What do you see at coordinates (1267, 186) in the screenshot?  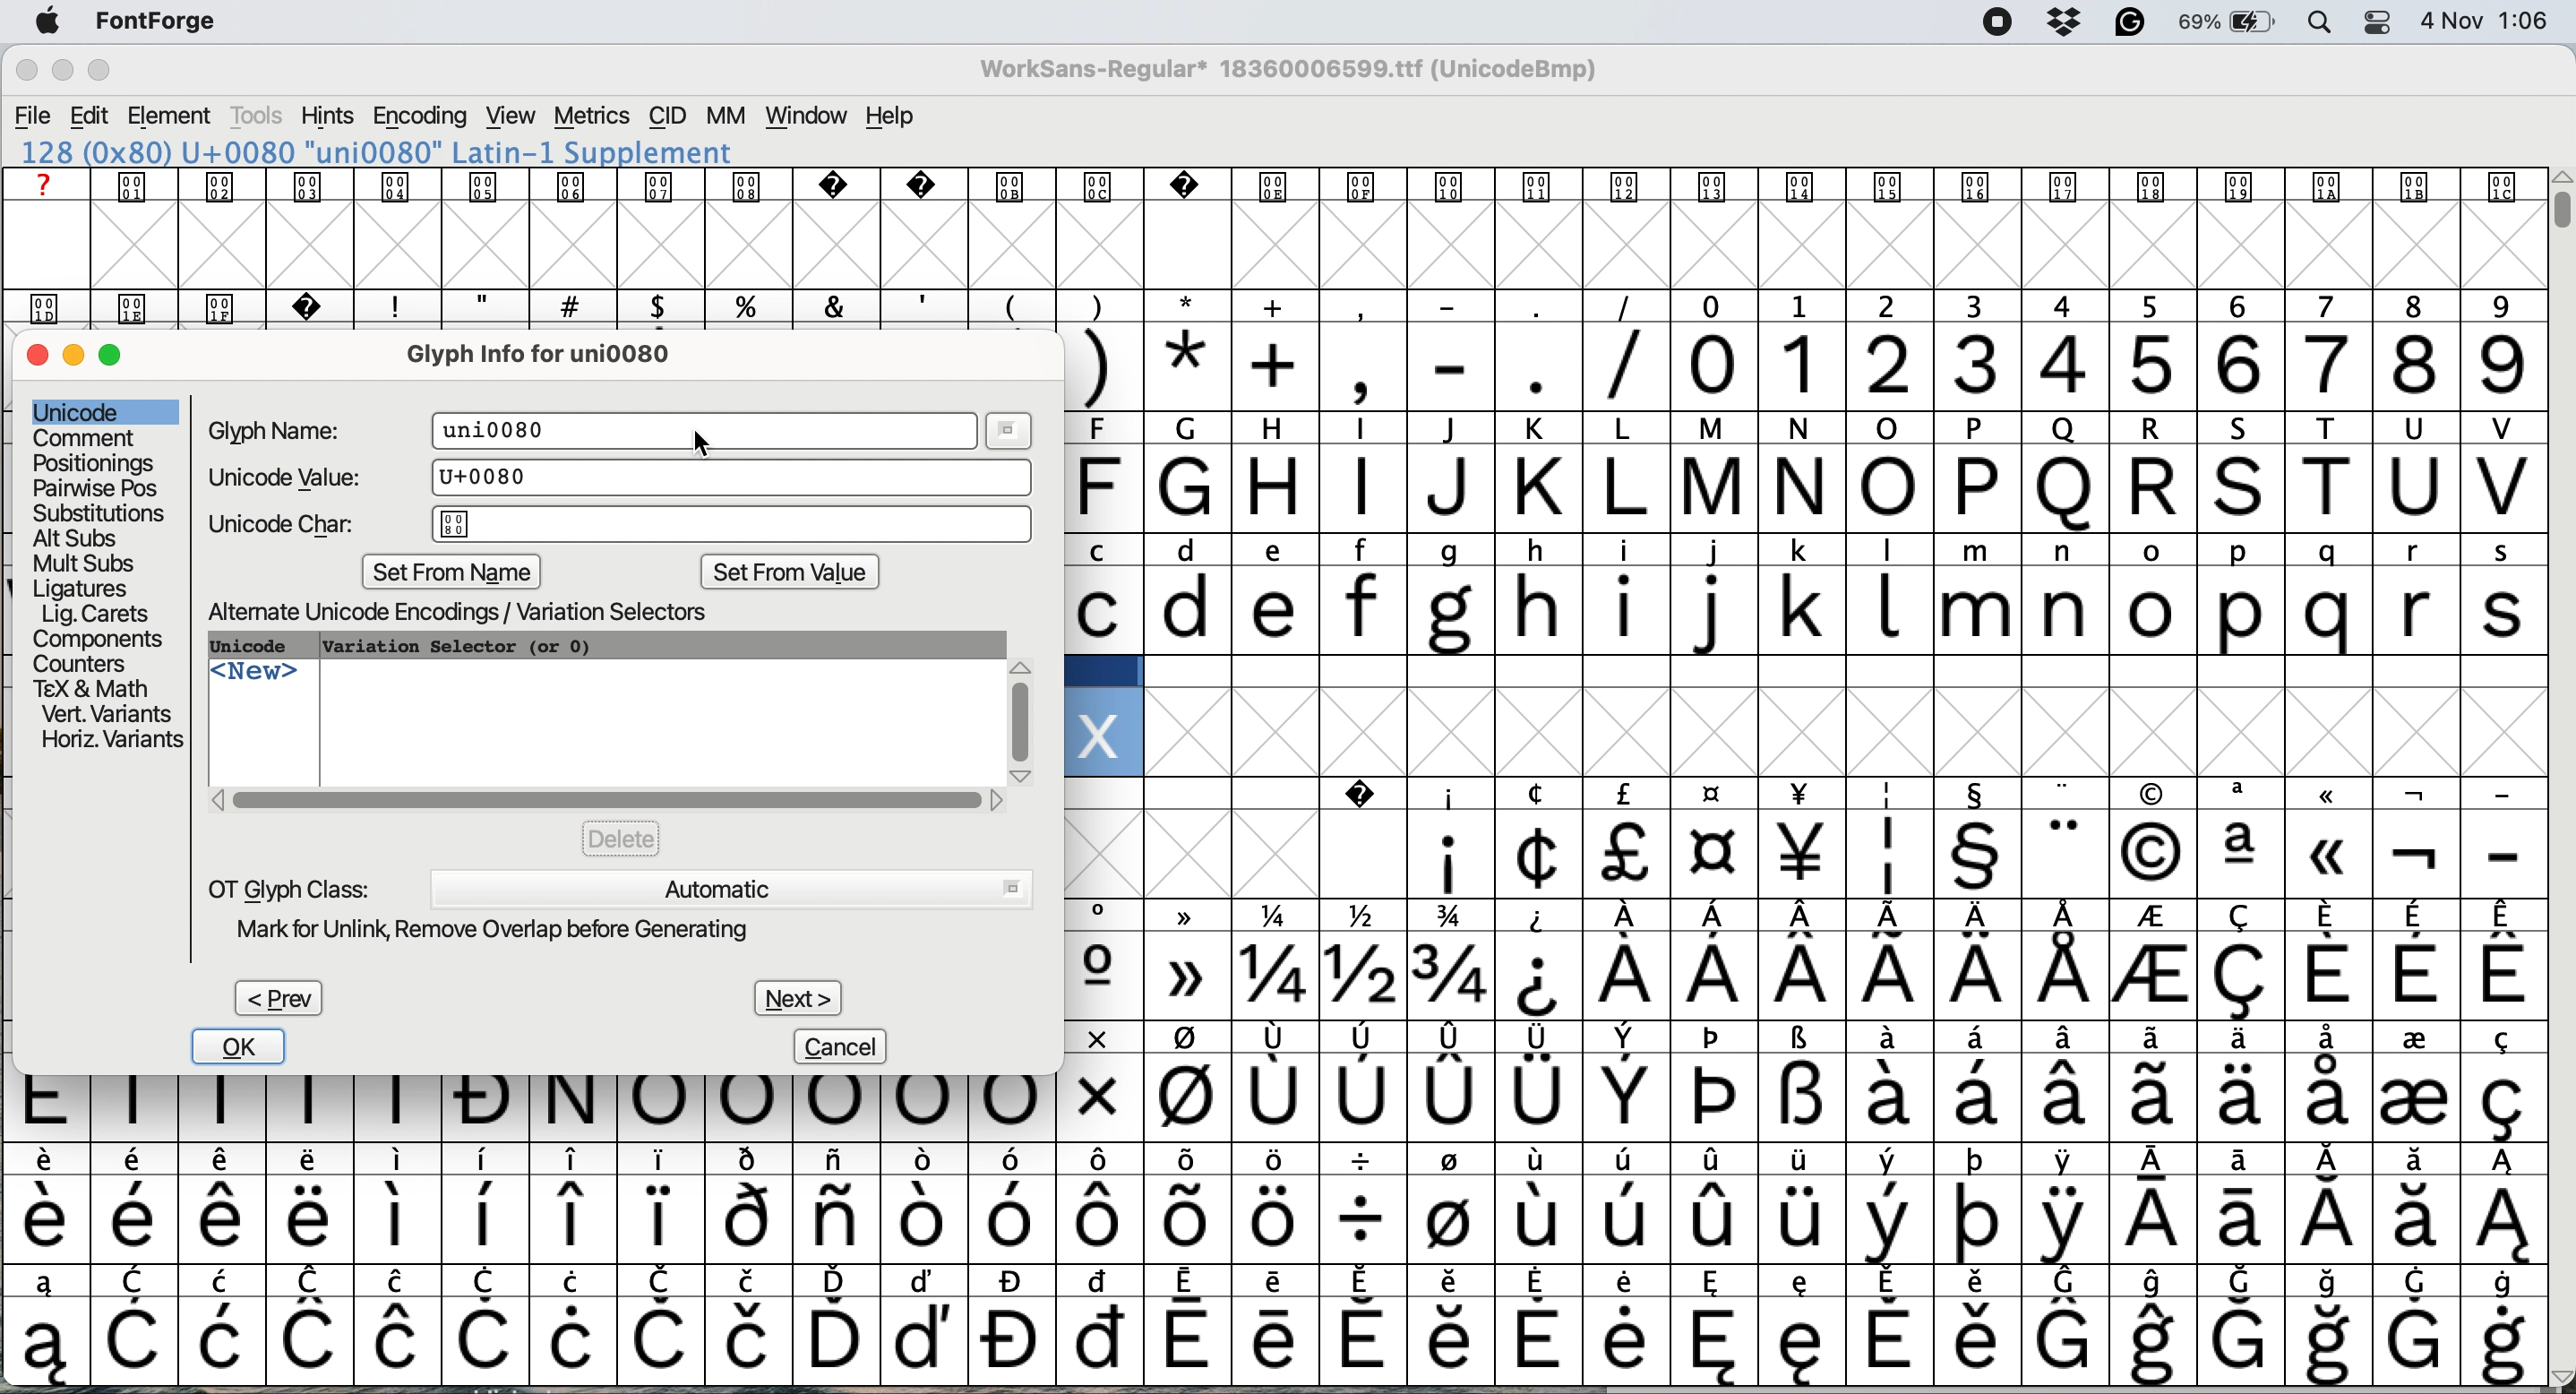 I see `text` at bounding box center [1267, 186].